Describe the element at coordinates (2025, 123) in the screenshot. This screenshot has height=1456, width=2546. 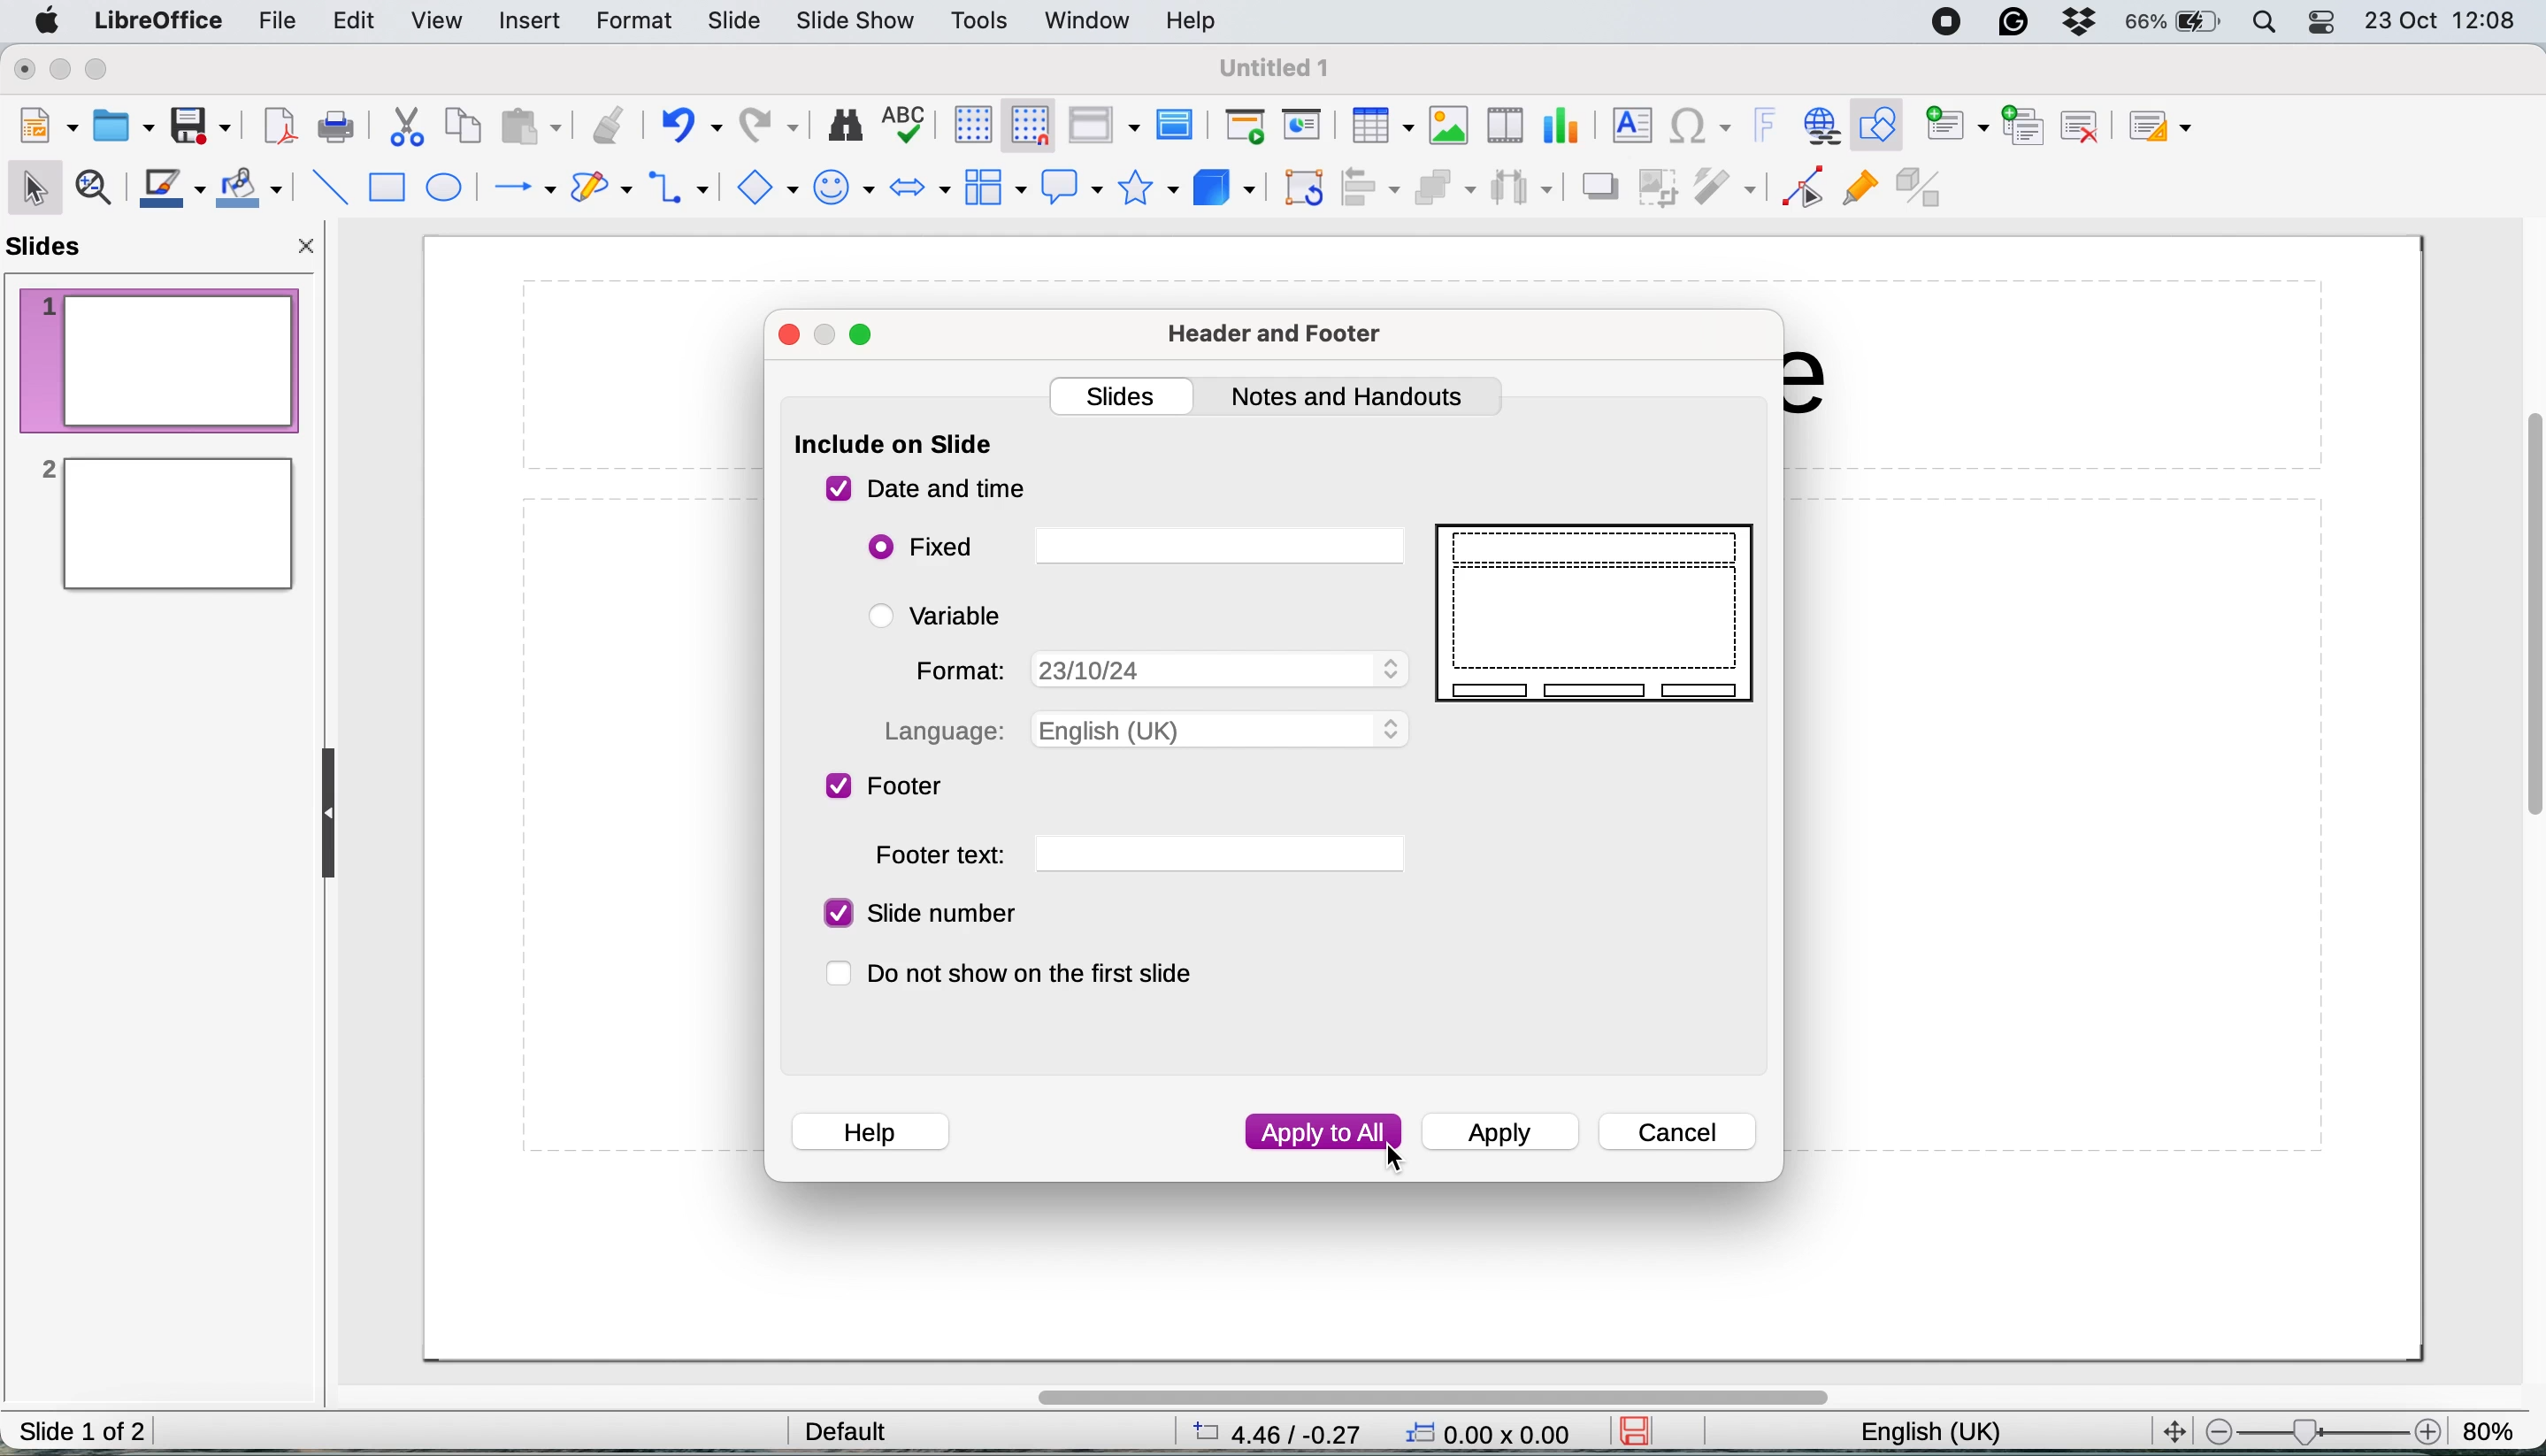
I see `duplicate slide` at that location.